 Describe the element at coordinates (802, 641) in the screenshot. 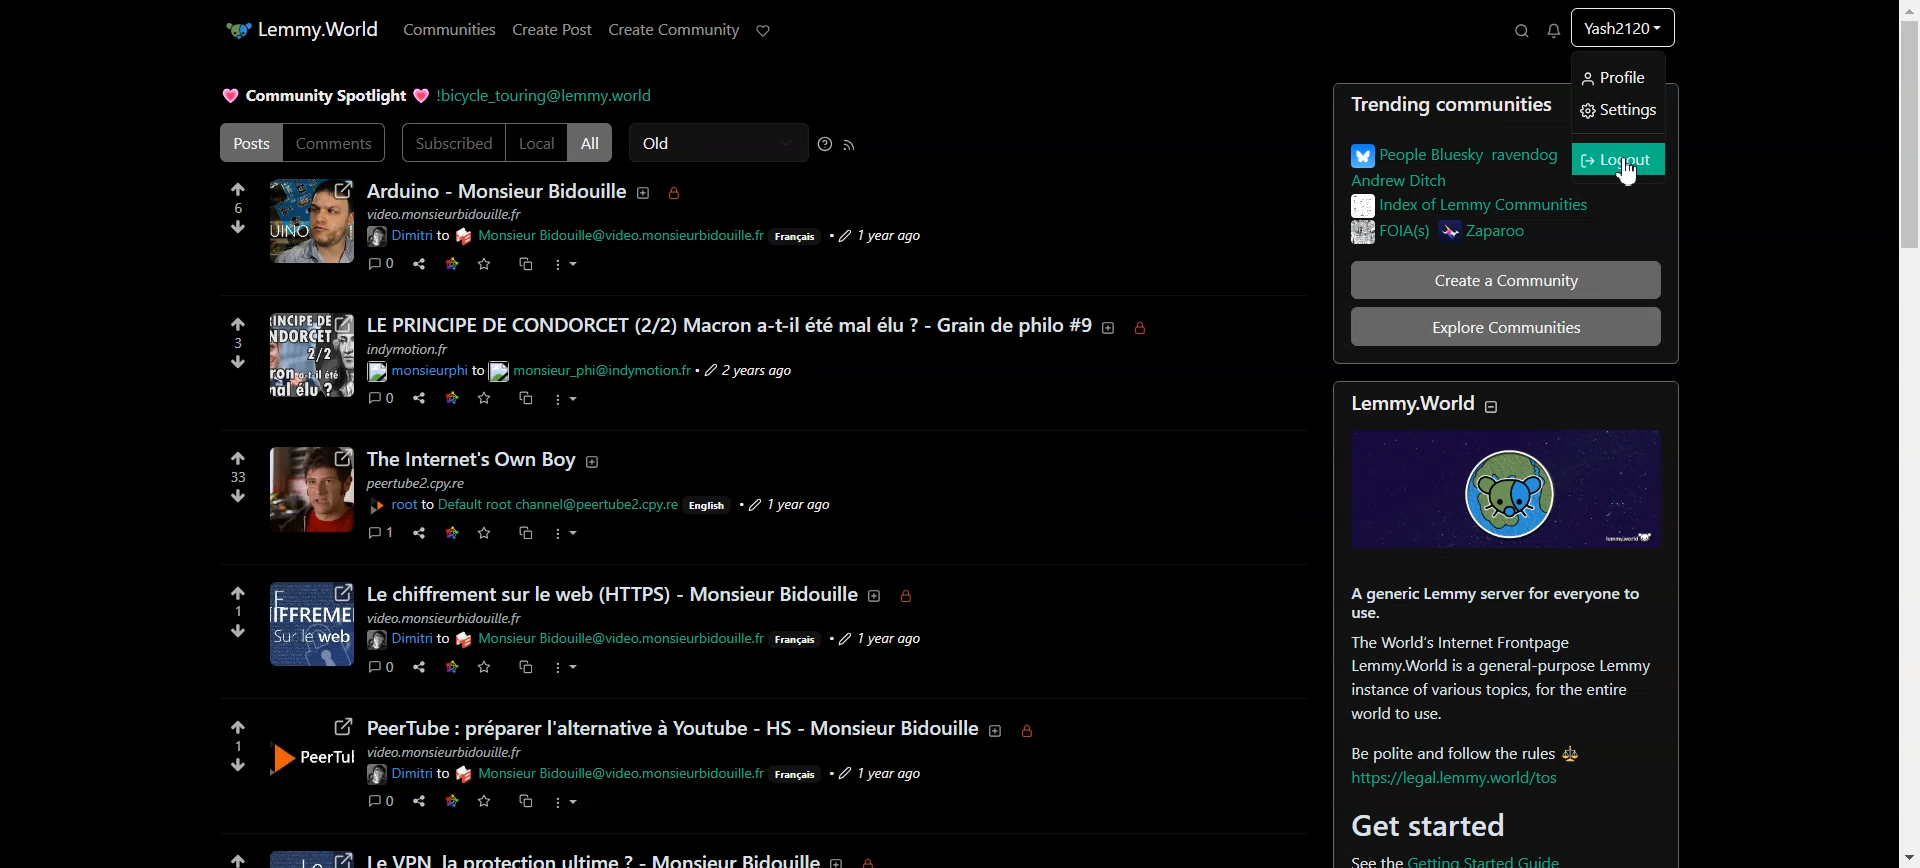

I see `Francais` at that location.